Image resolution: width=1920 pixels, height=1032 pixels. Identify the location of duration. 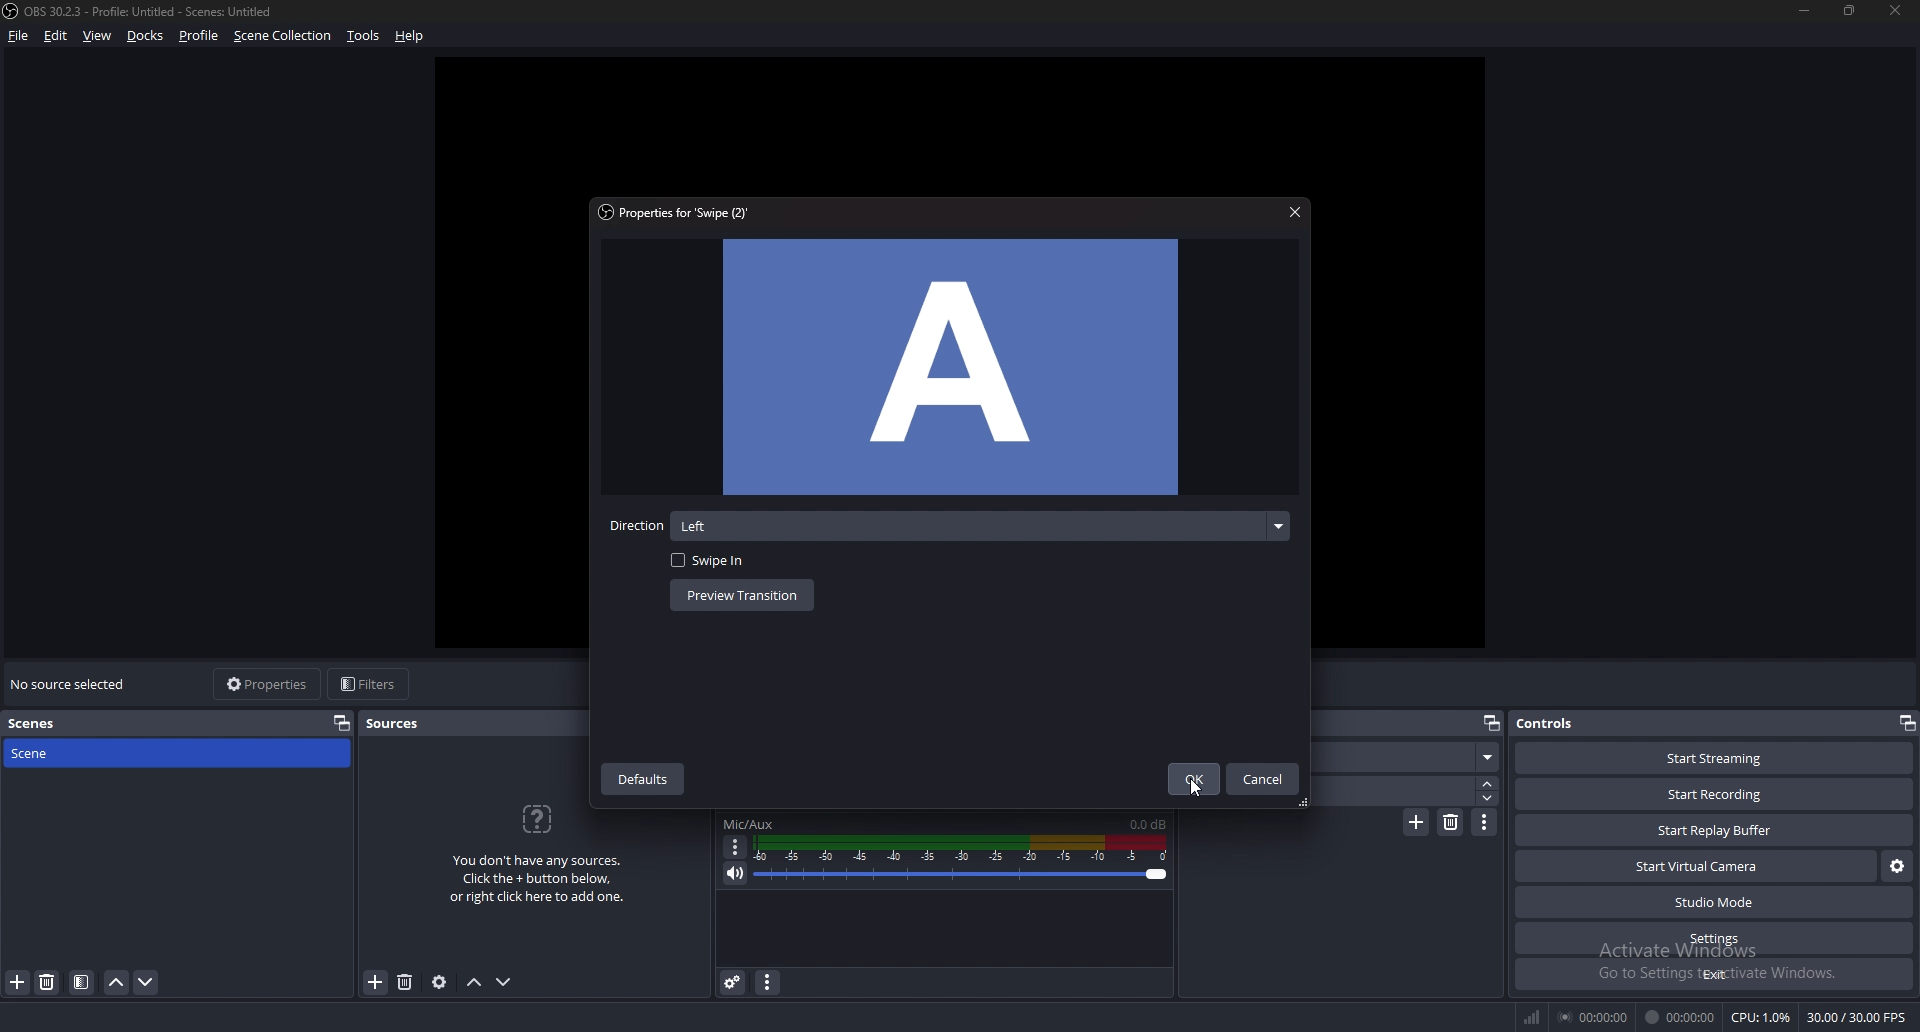
(1395, 790).